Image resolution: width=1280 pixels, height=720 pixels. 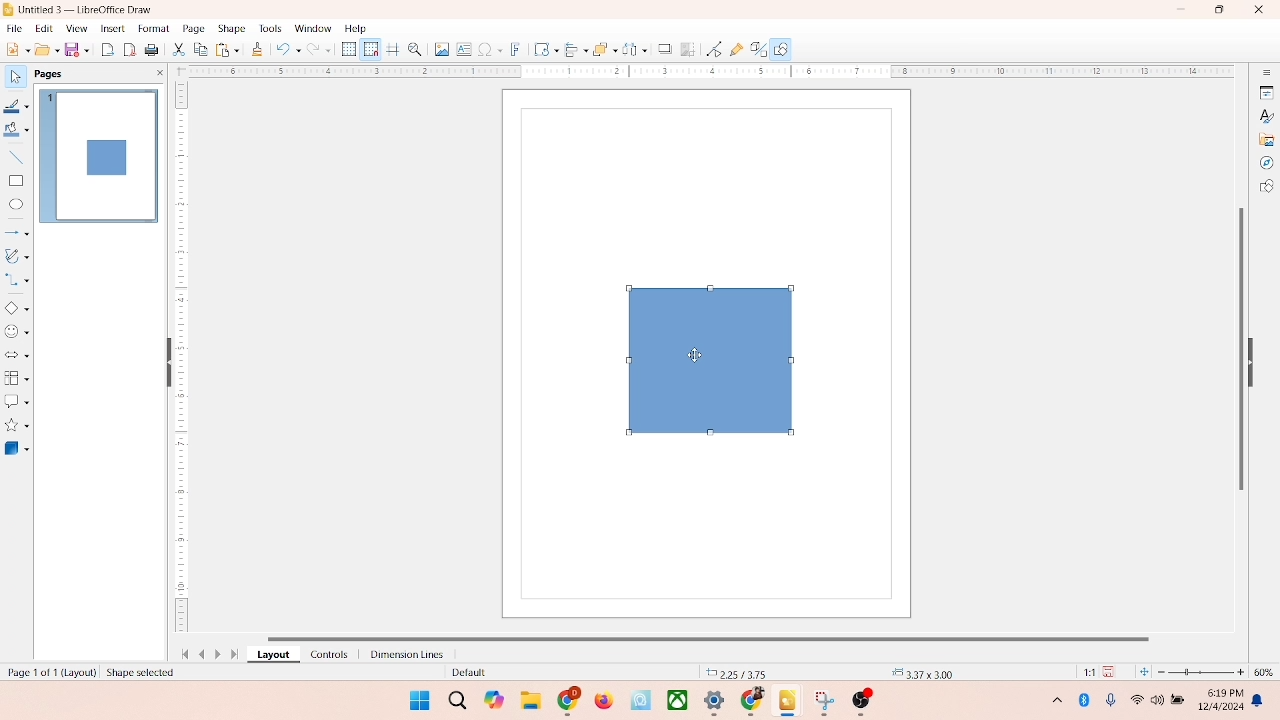 What do you see at coordinates (1219, 697) in the screenshot?
I see `time and date` at bounding box center [1219, 697].